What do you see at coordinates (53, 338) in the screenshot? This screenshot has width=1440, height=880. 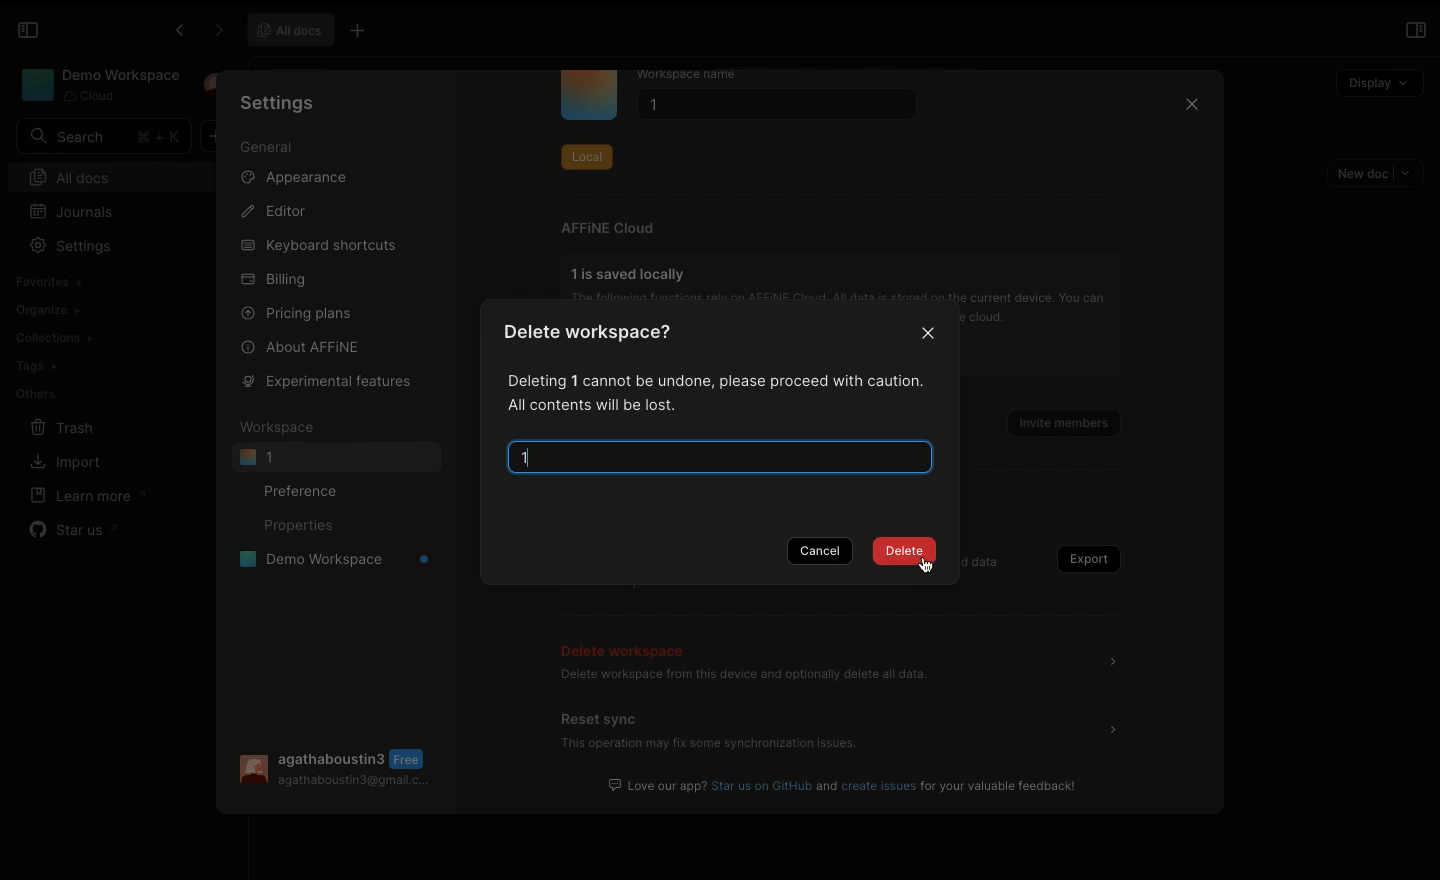 I see `Collections` at bounding box center [53, 338].